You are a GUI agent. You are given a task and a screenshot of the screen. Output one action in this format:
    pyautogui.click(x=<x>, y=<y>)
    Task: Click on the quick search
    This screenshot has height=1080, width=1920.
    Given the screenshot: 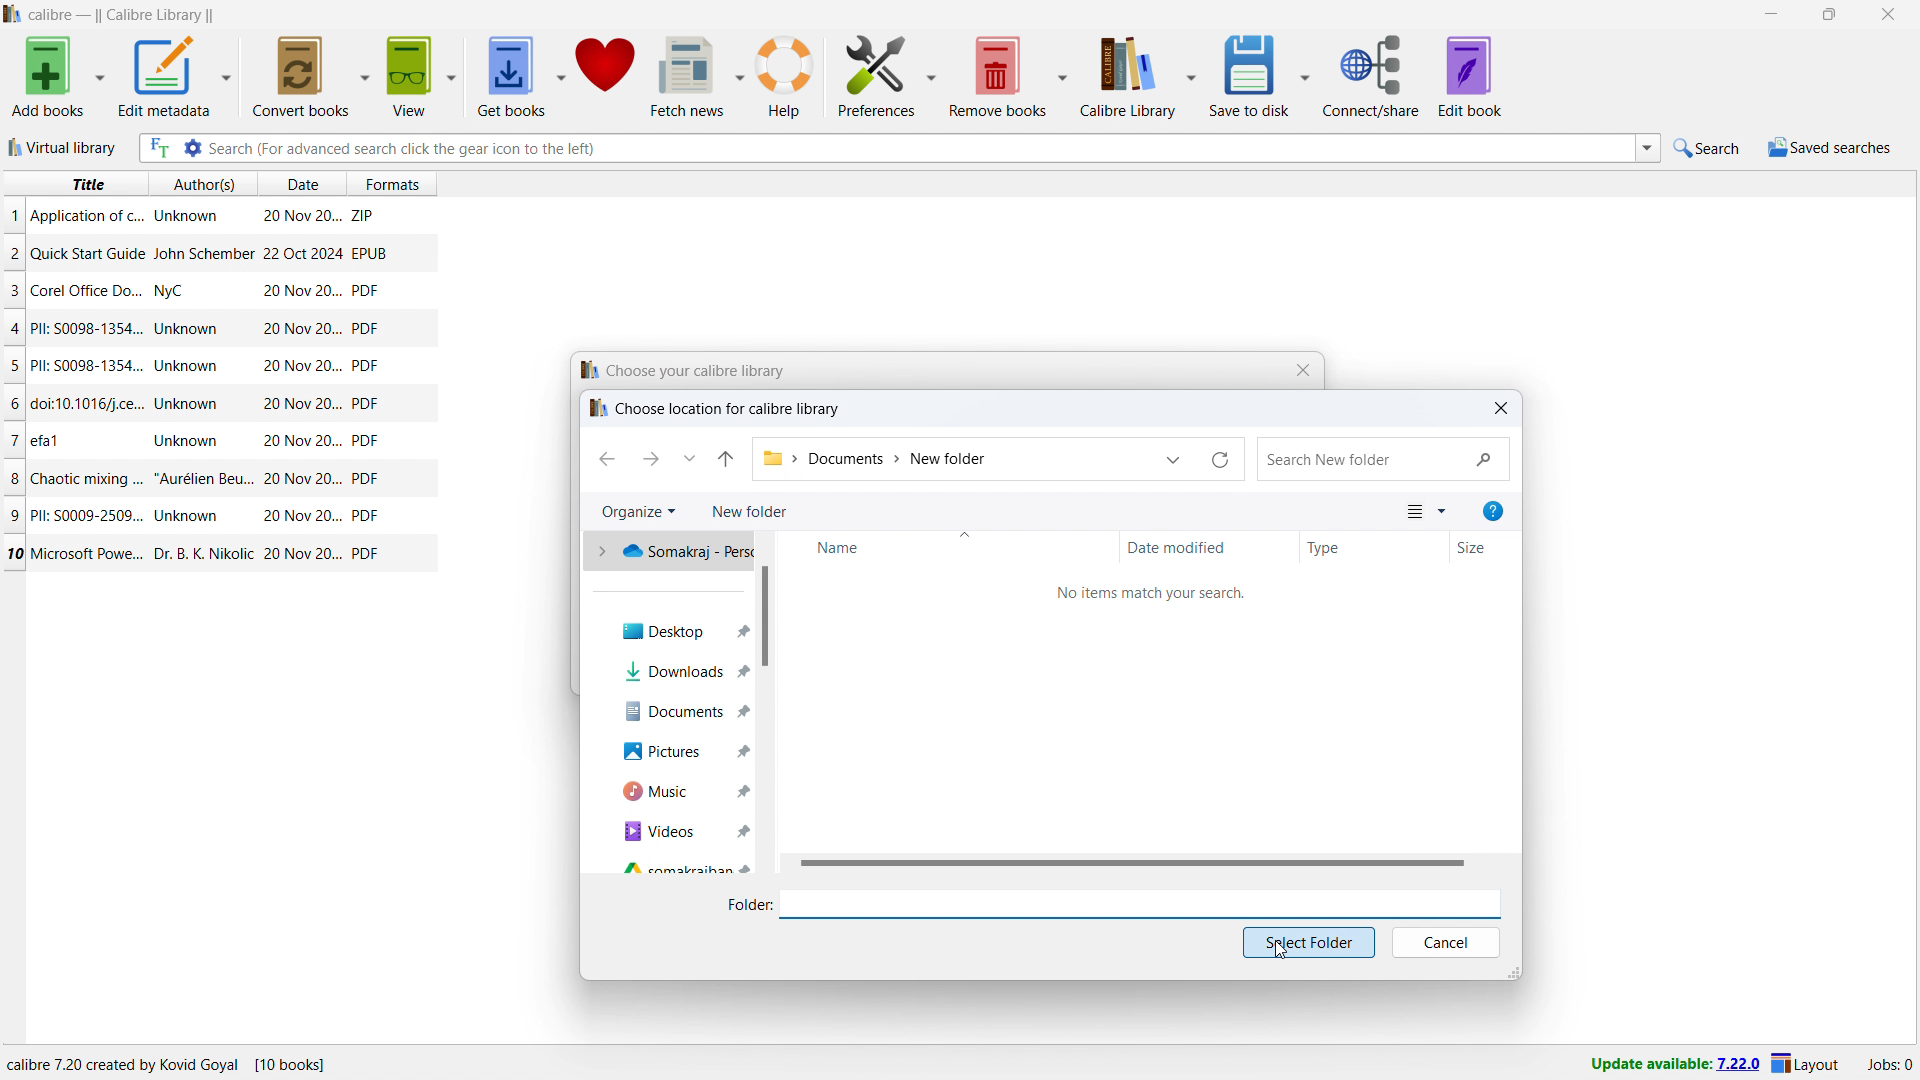 What is the action you would take?
    pyautogui.click(x=1709, y=148)
    